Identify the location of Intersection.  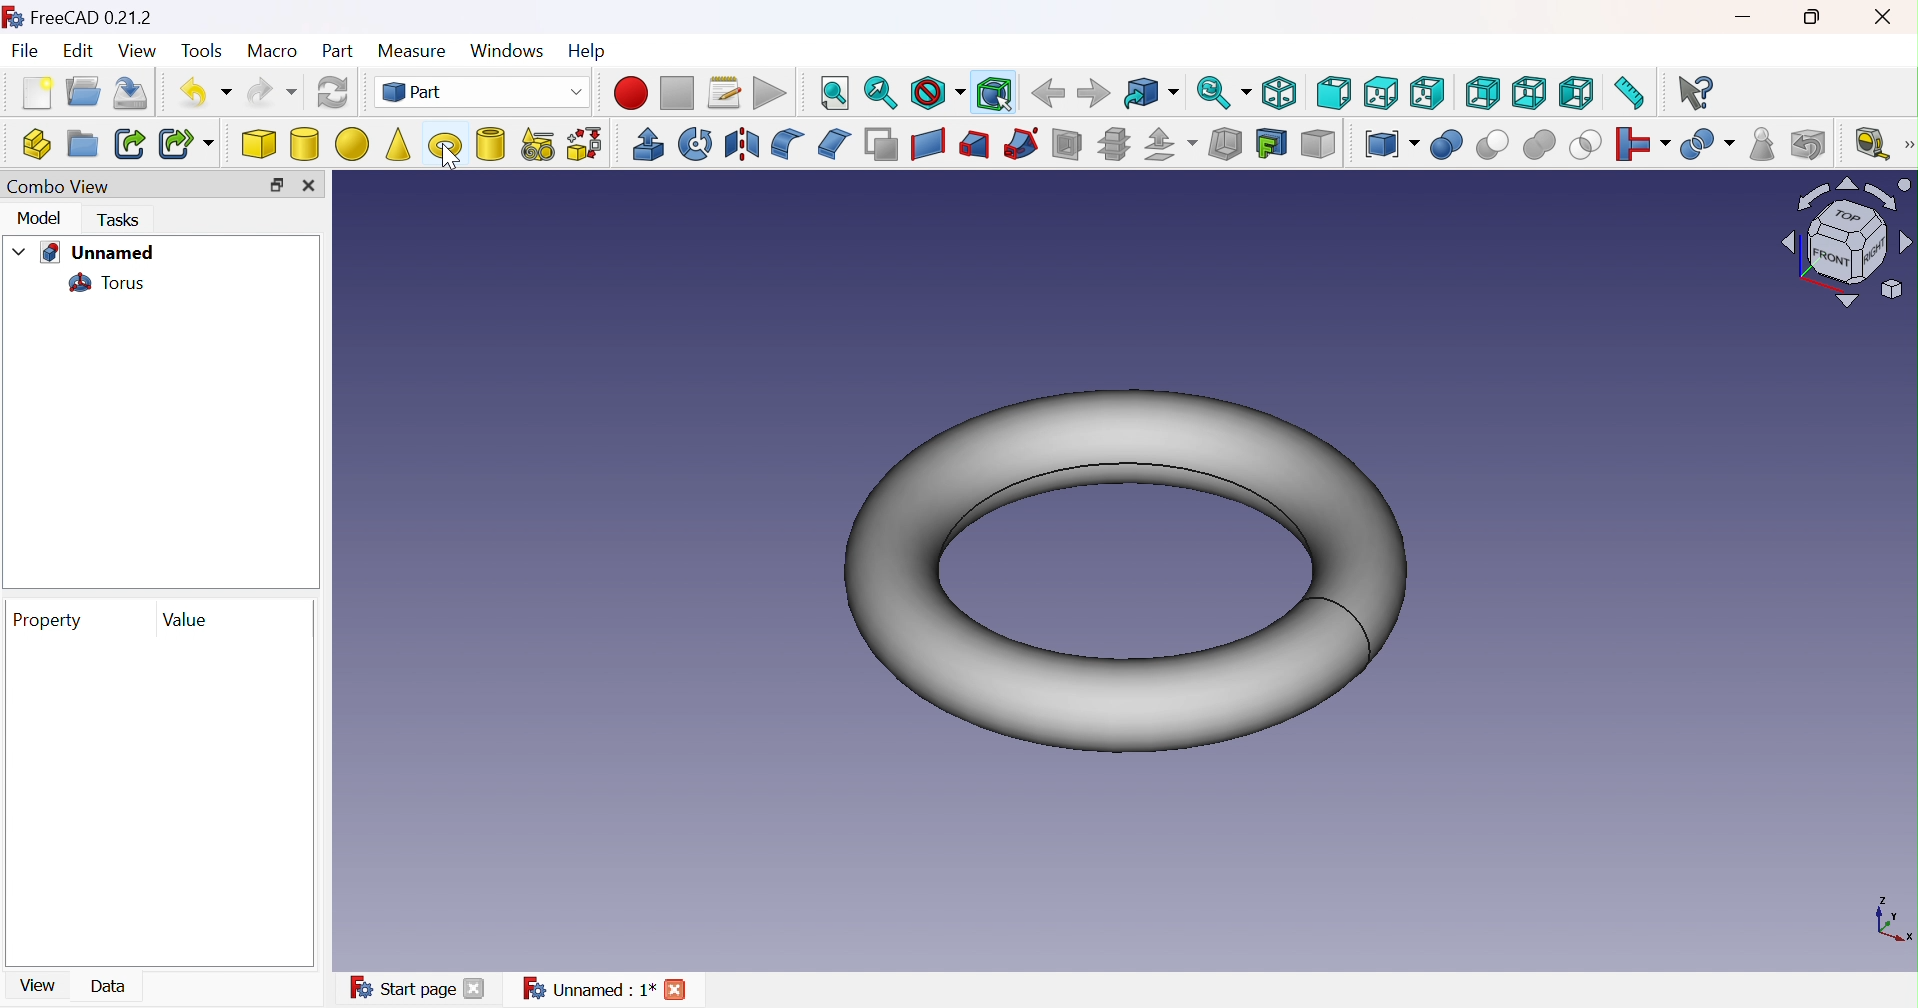
(1585, 145).